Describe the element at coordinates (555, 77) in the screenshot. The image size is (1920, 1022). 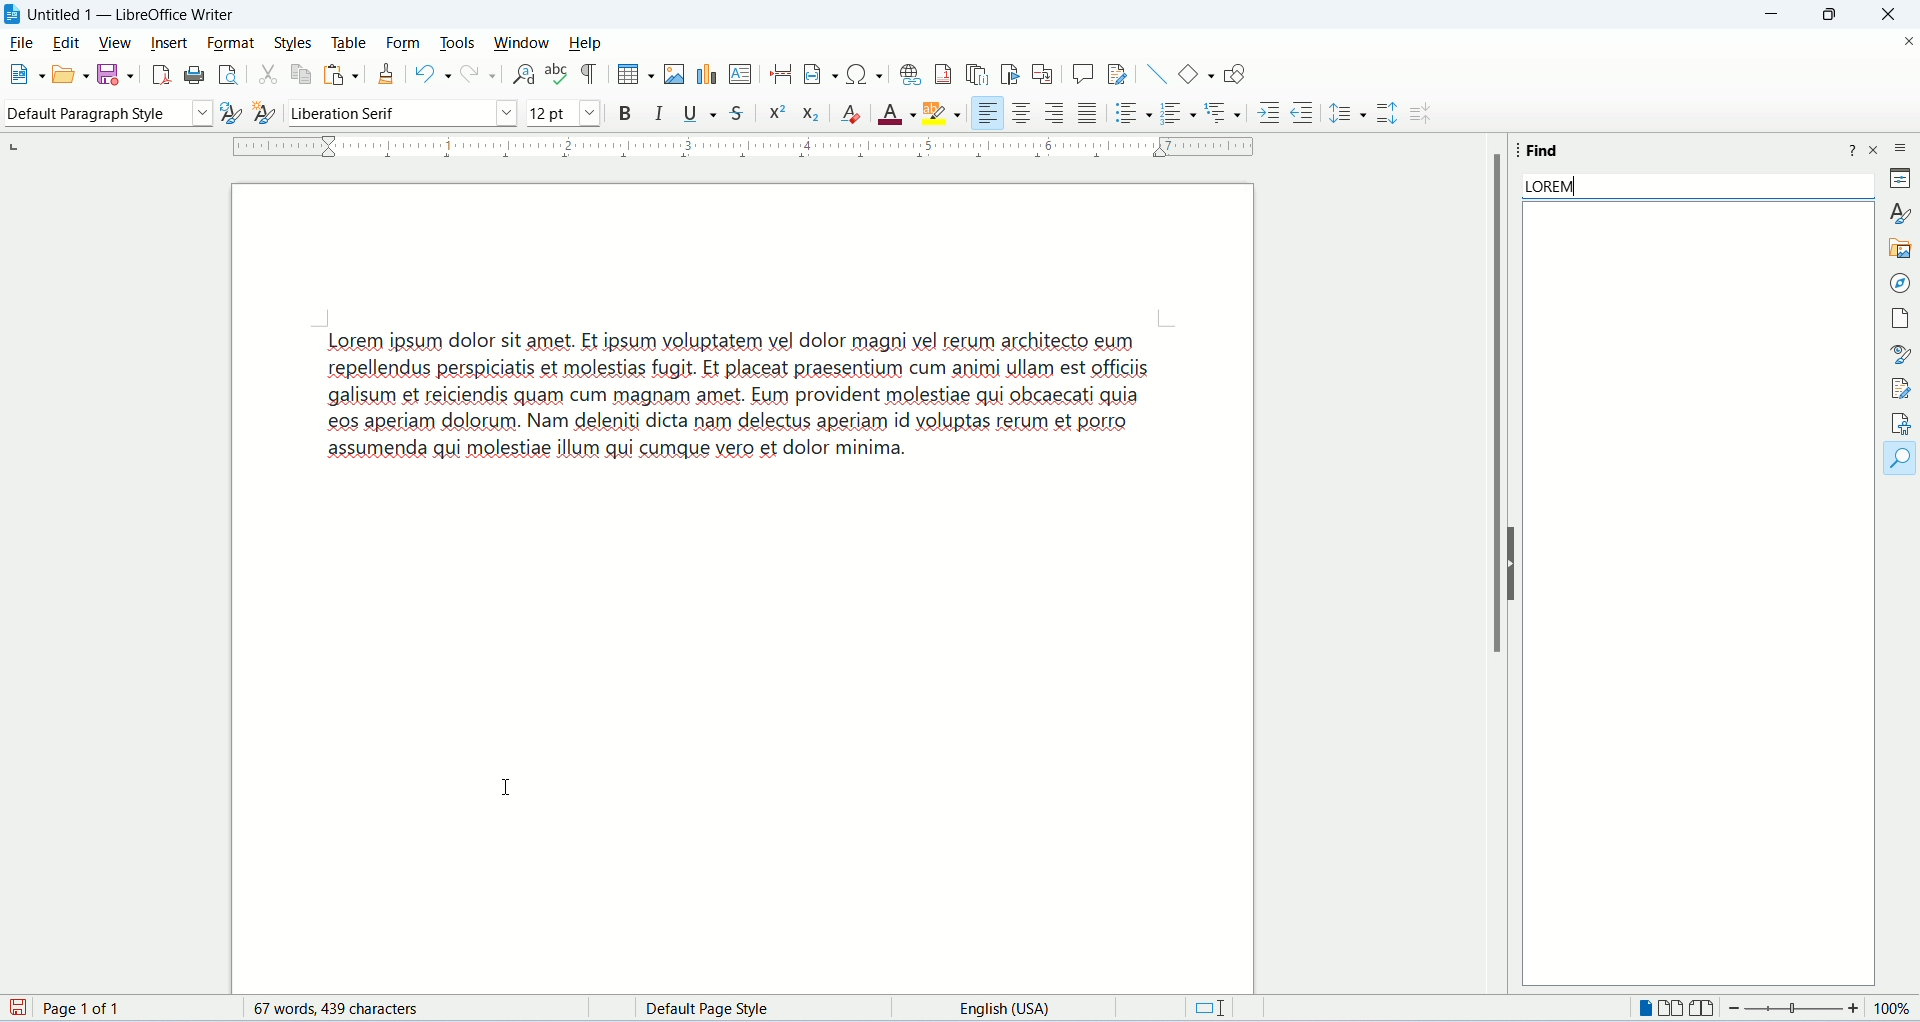
I see `spelling` at that location.